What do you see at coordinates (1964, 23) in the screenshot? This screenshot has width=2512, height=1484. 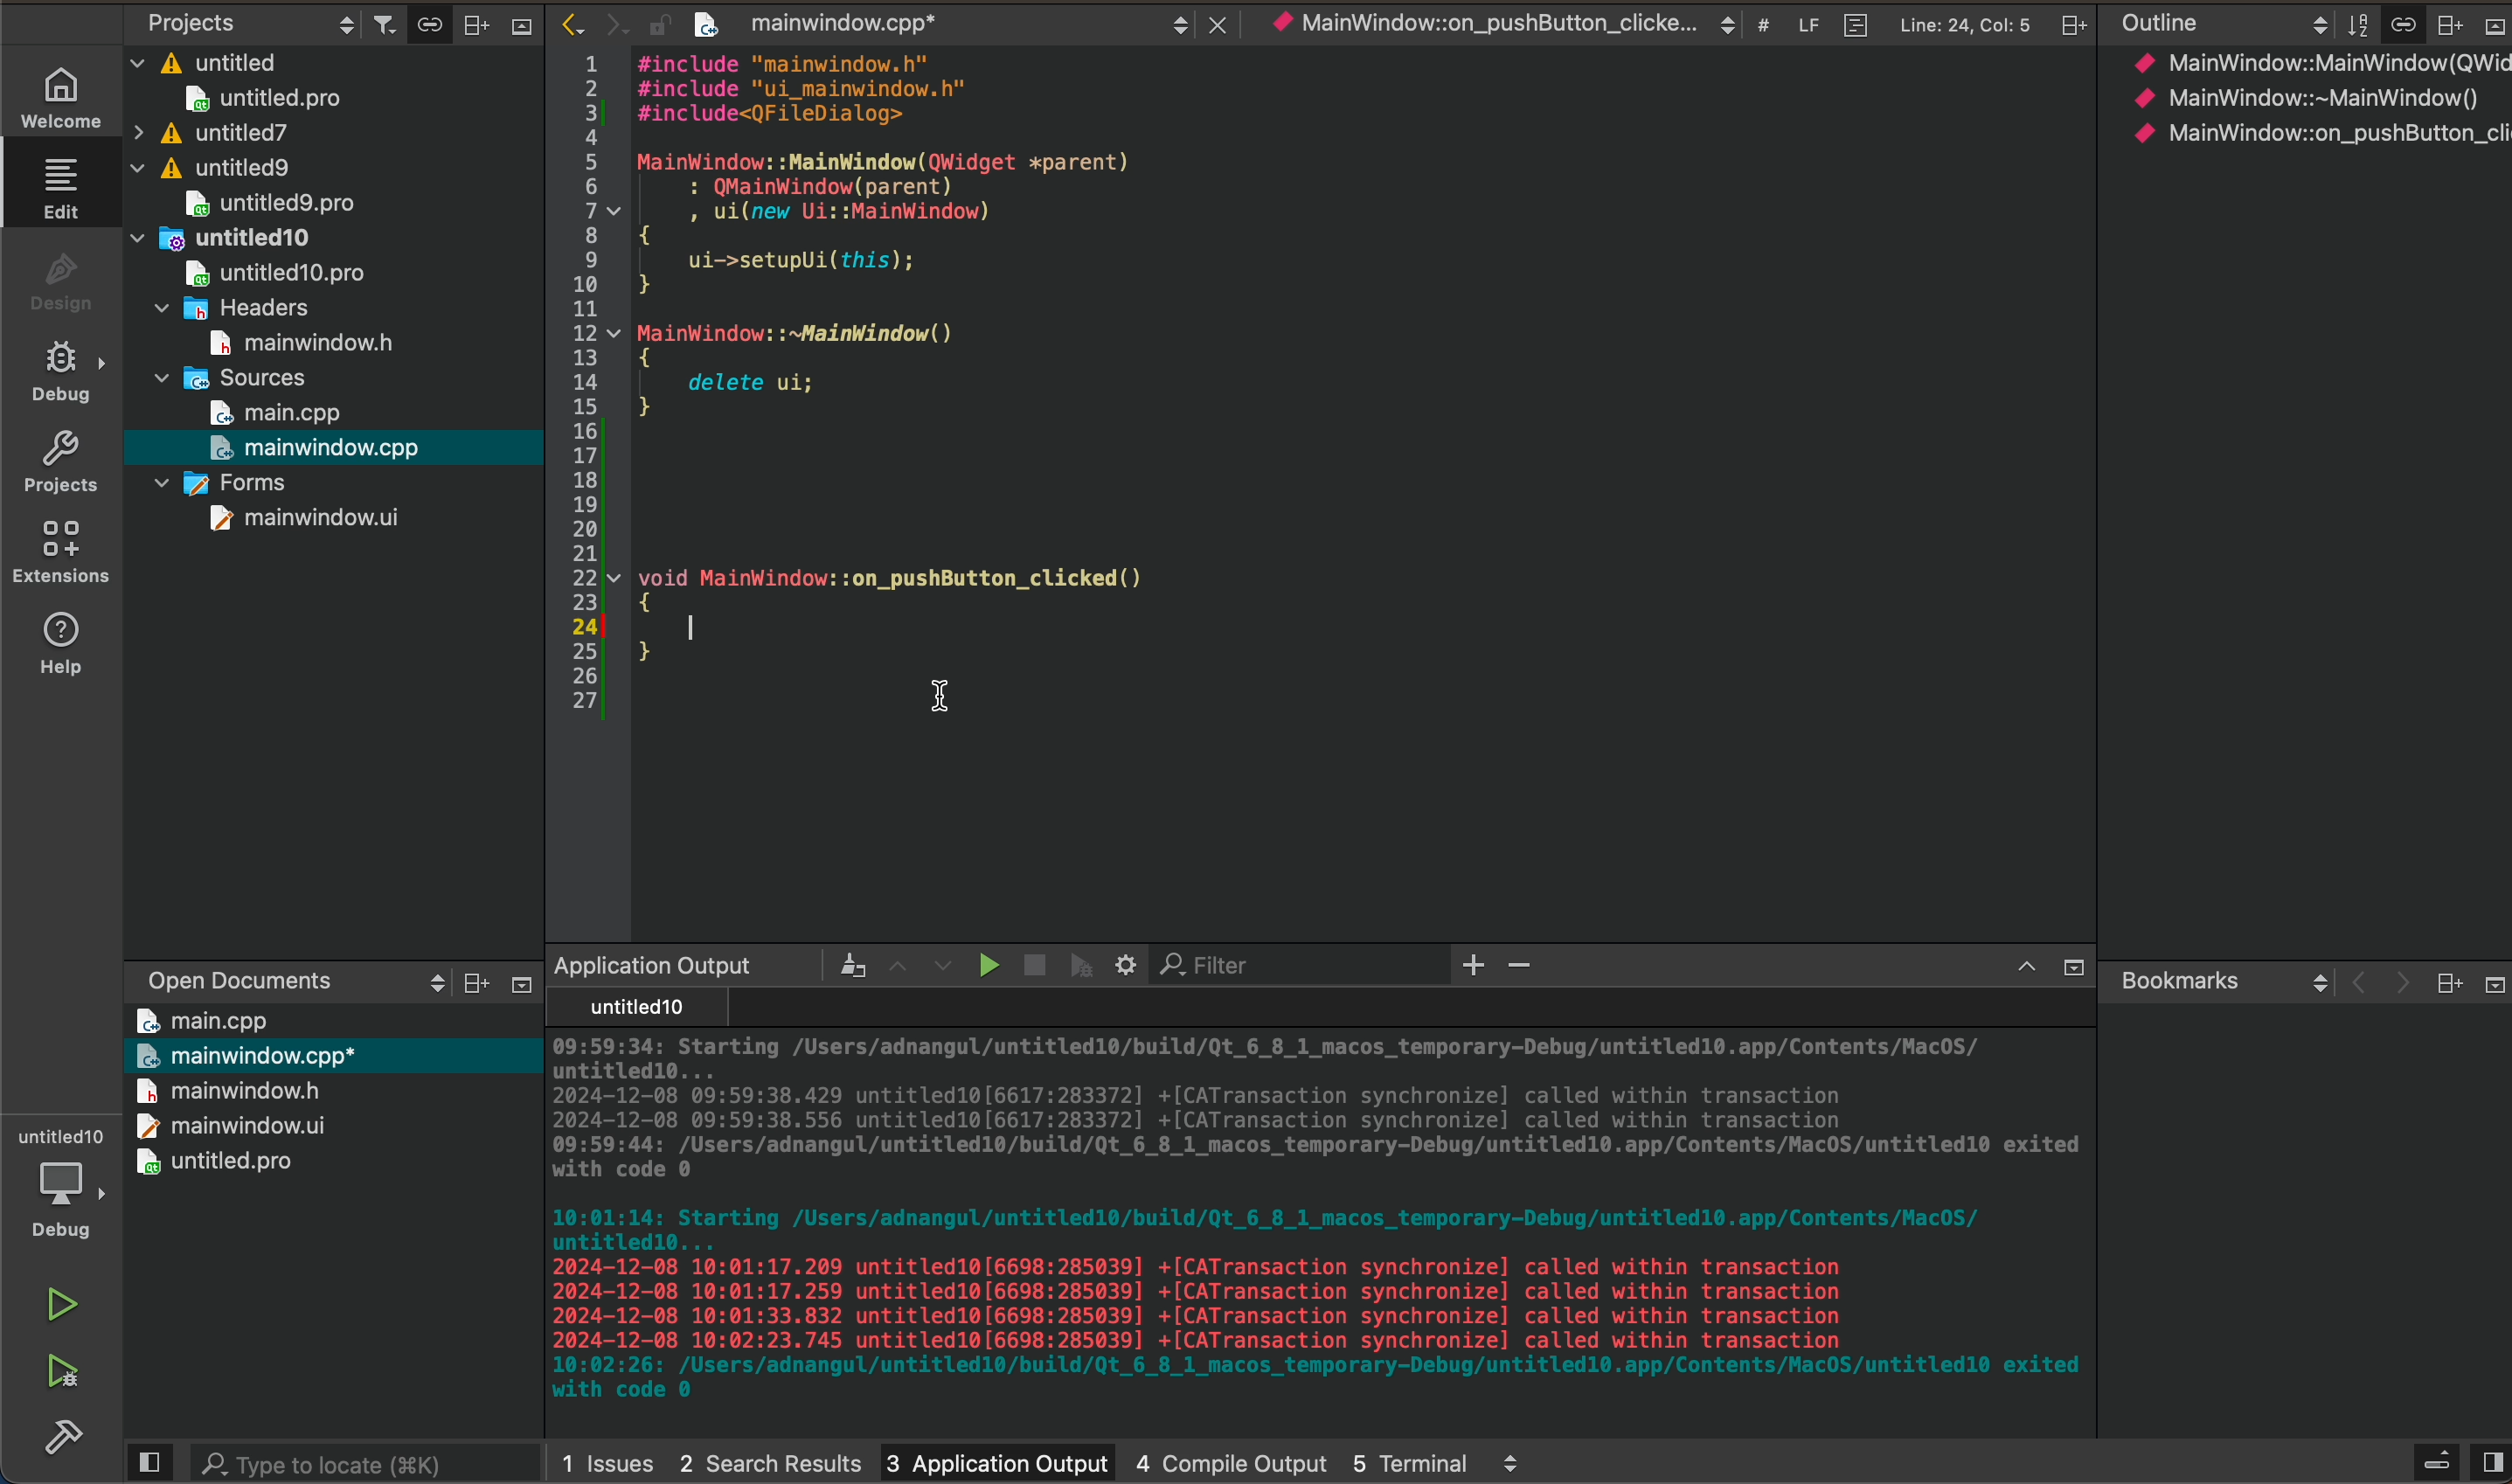 I see `Line: 24, Col: 5` at bounding box center [1964, 23].